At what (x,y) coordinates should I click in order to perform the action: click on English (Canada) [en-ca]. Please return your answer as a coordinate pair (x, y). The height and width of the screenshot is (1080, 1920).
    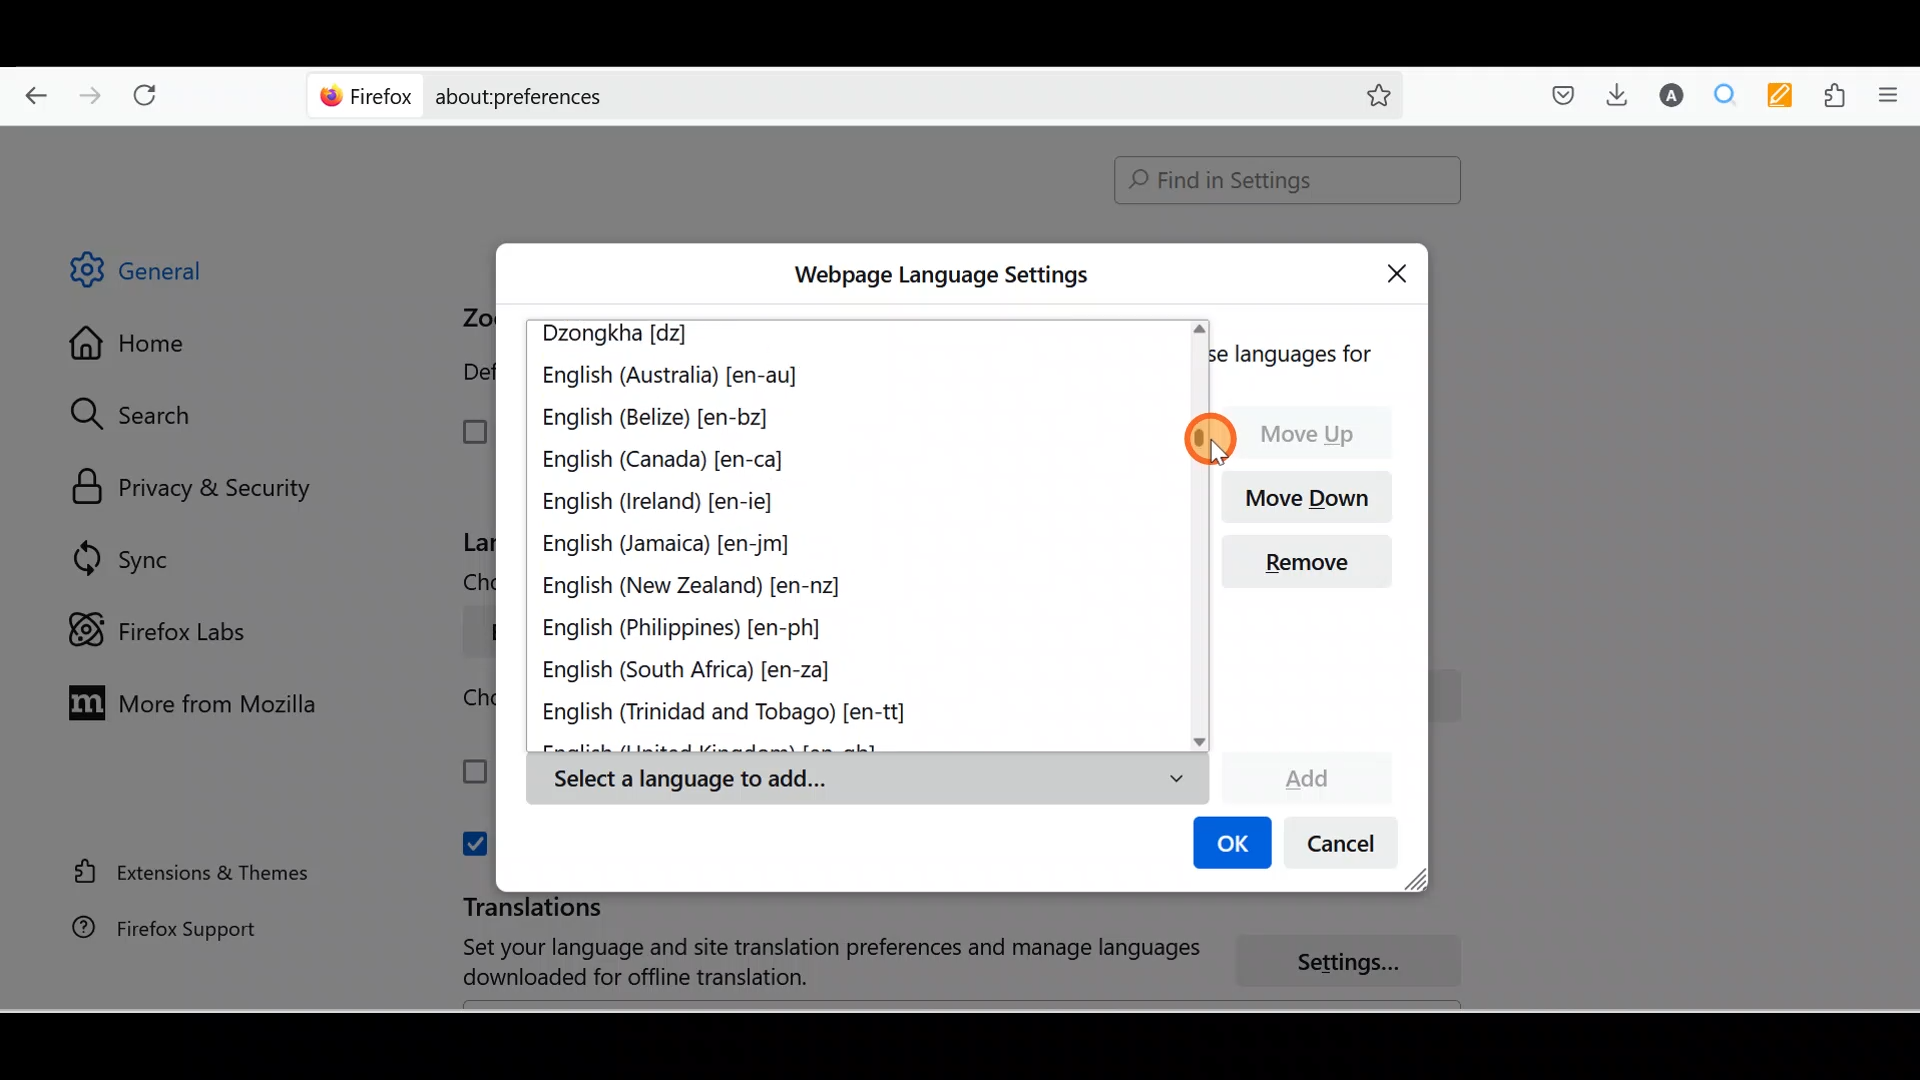
    Looking at the image, I should click on (664, 457).